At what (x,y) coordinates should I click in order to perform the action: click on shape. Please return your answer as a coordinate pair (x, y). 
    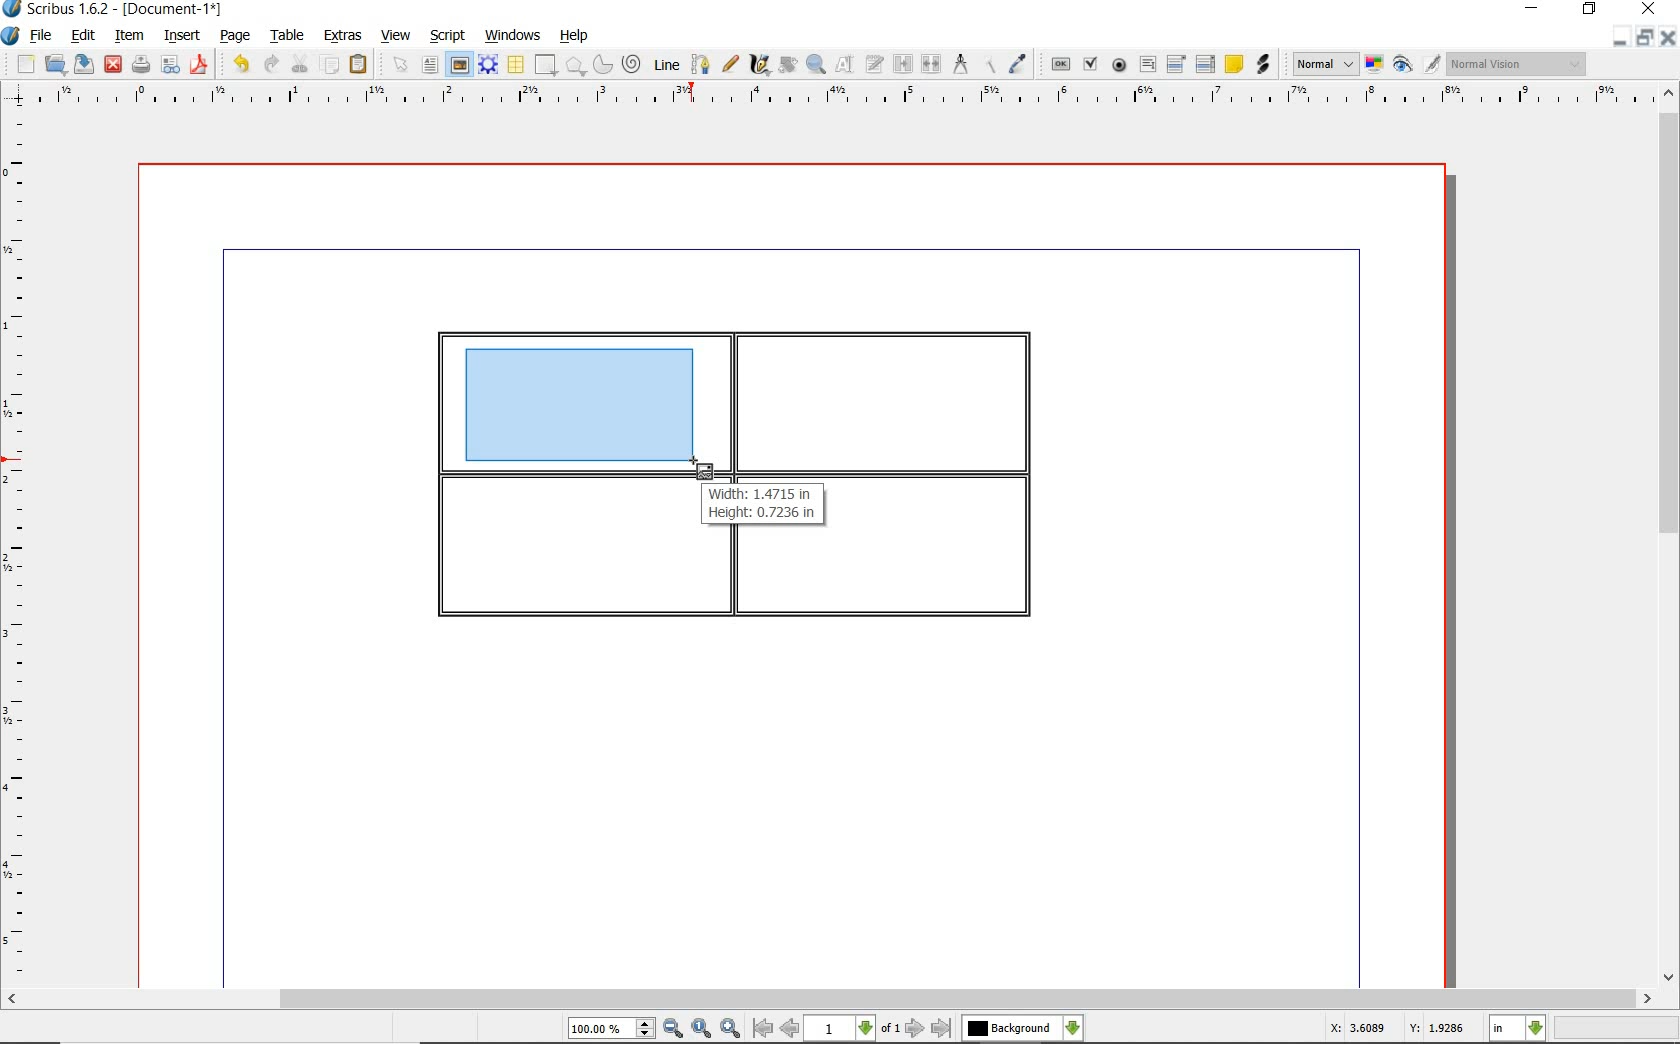
    Looking at the image, I should click on (576, 67).